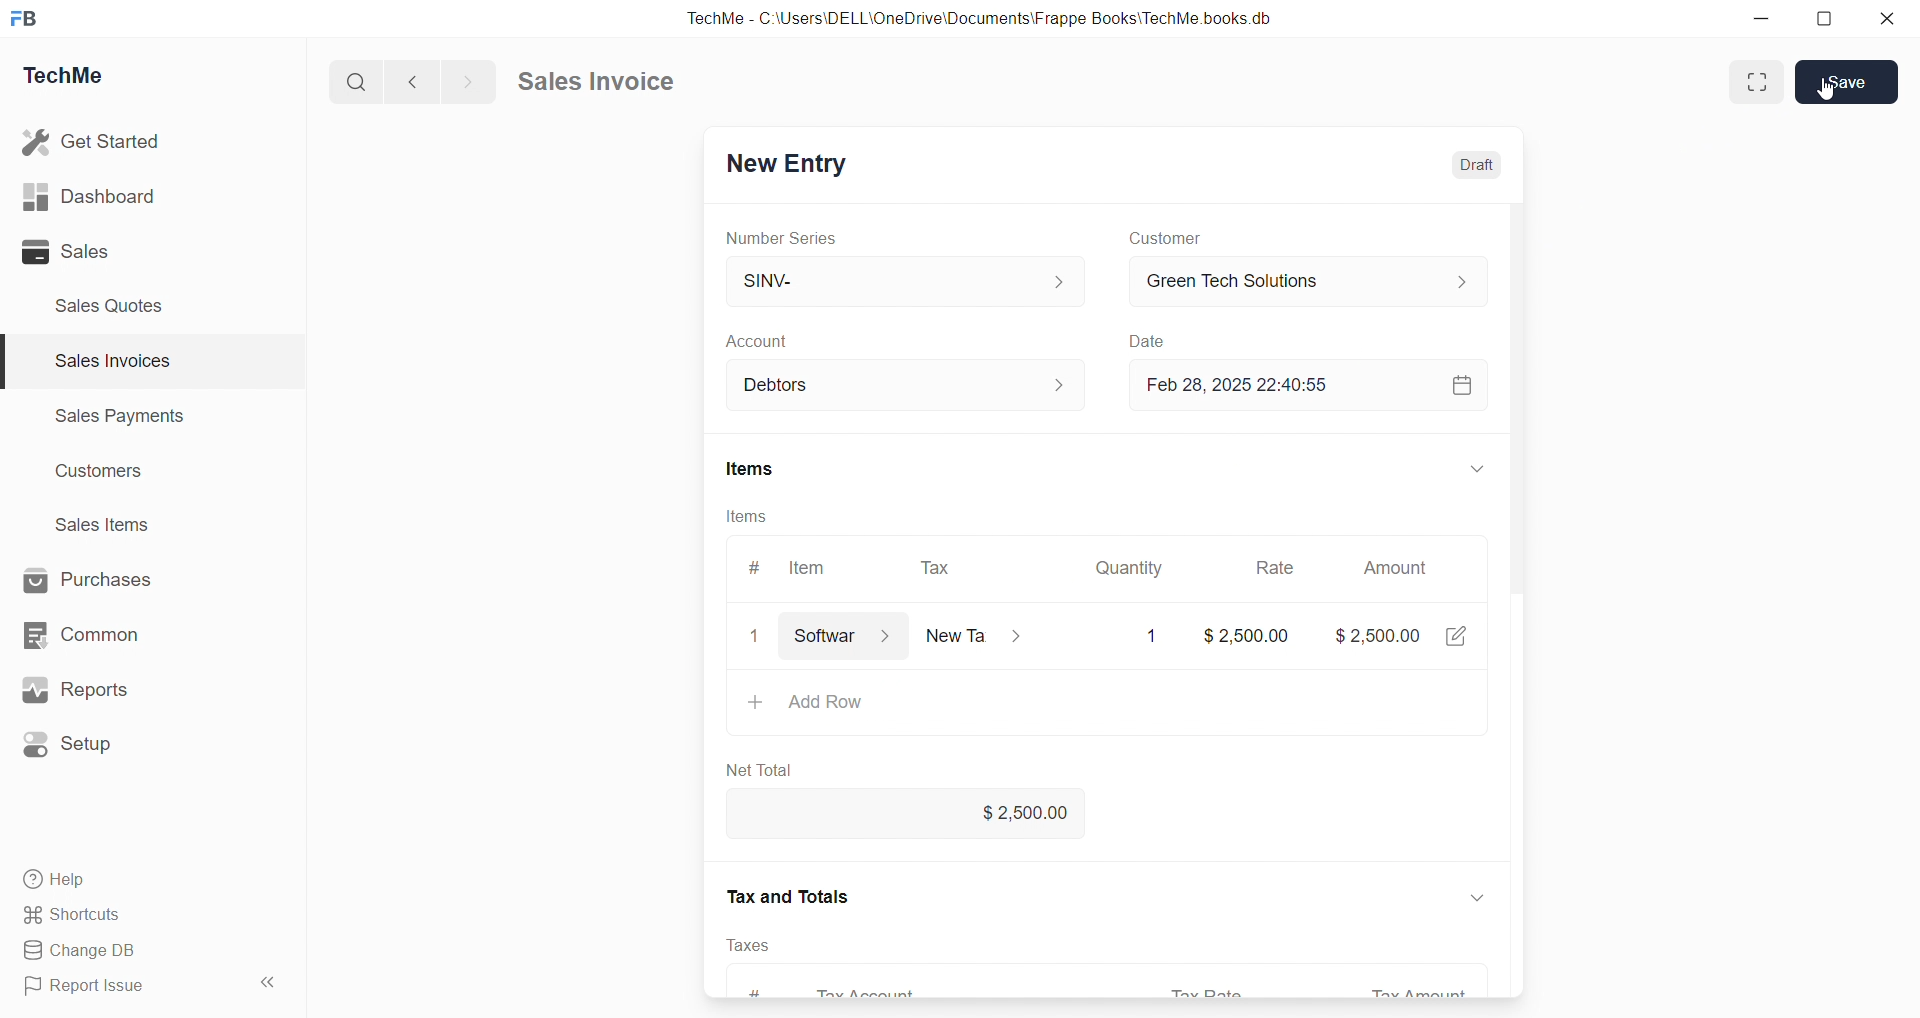 The width and height of the screenshot is (1920, 1018). Describe the element at coordinates (790, 896) in the screenshot. I see `Tax and Totals` at that location.